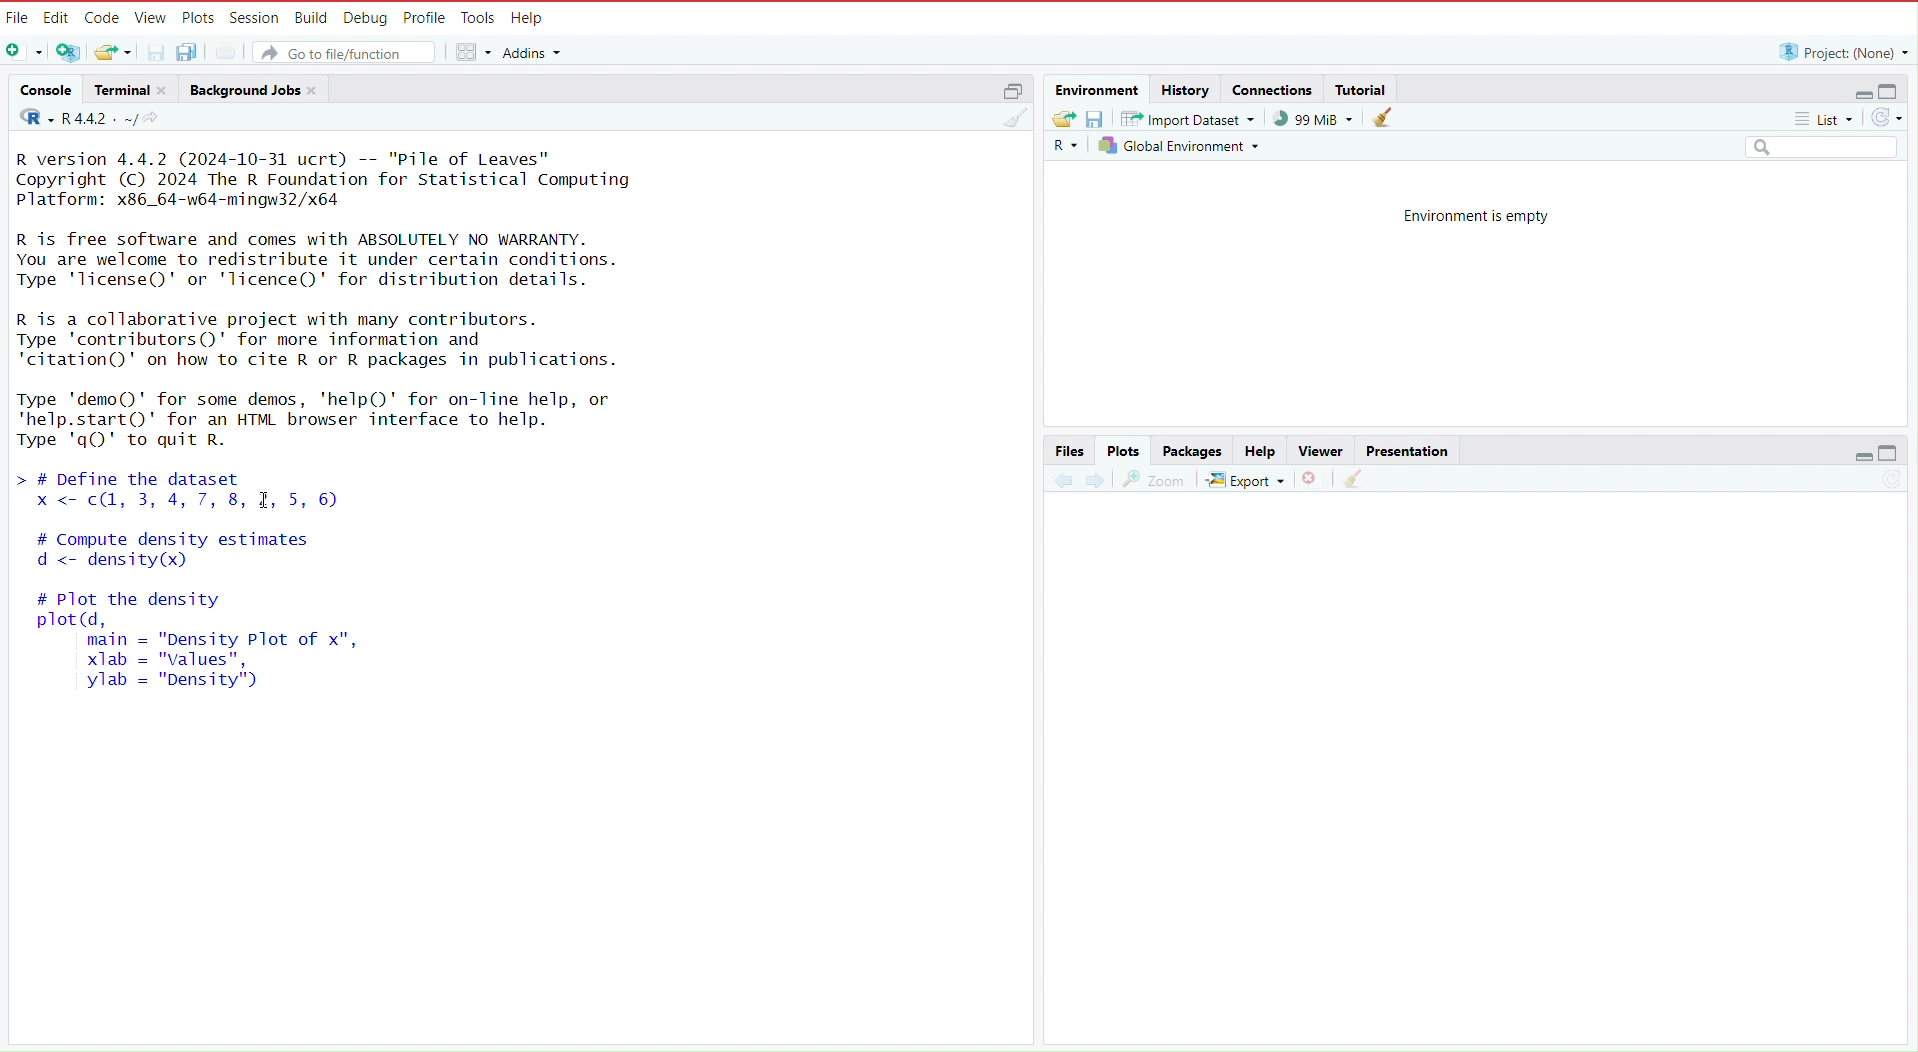  I want to click on project: (None), so click(1842, 52).